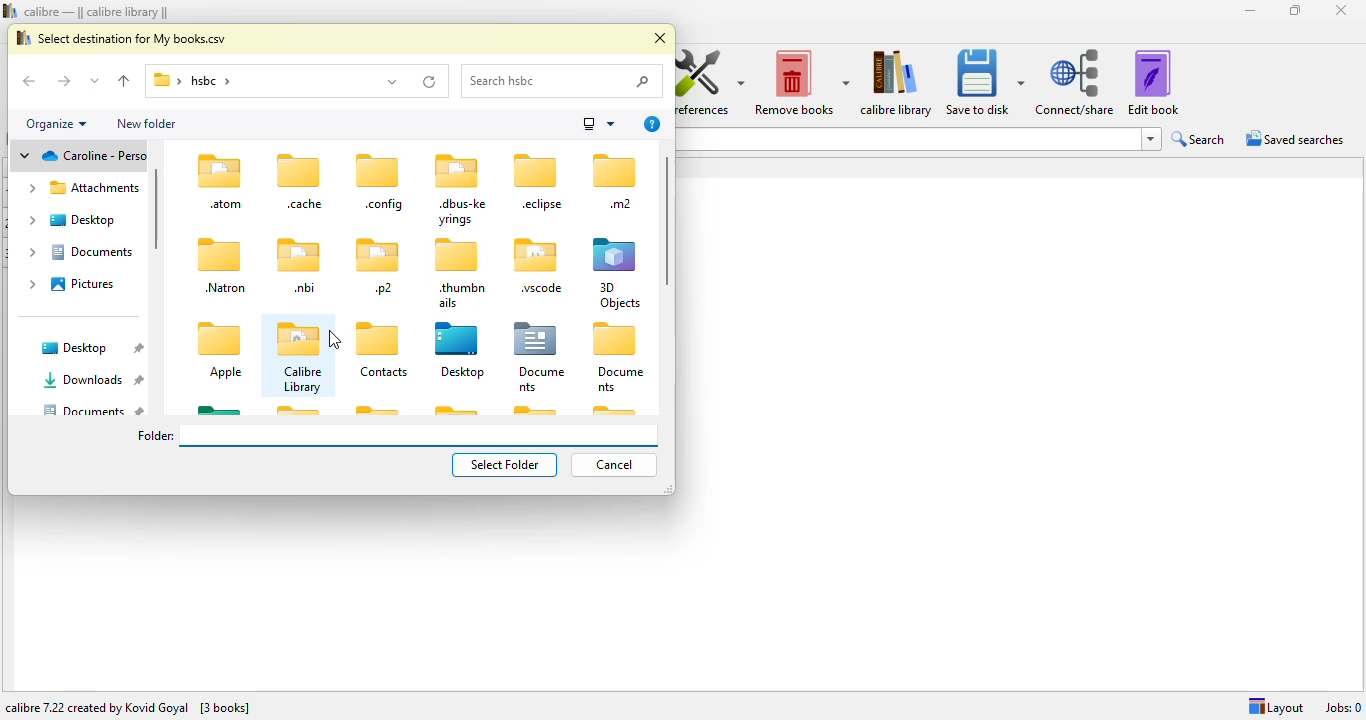 The image size is (1366, 720). I want to click on vertical scroll bar, so click(667, 219).